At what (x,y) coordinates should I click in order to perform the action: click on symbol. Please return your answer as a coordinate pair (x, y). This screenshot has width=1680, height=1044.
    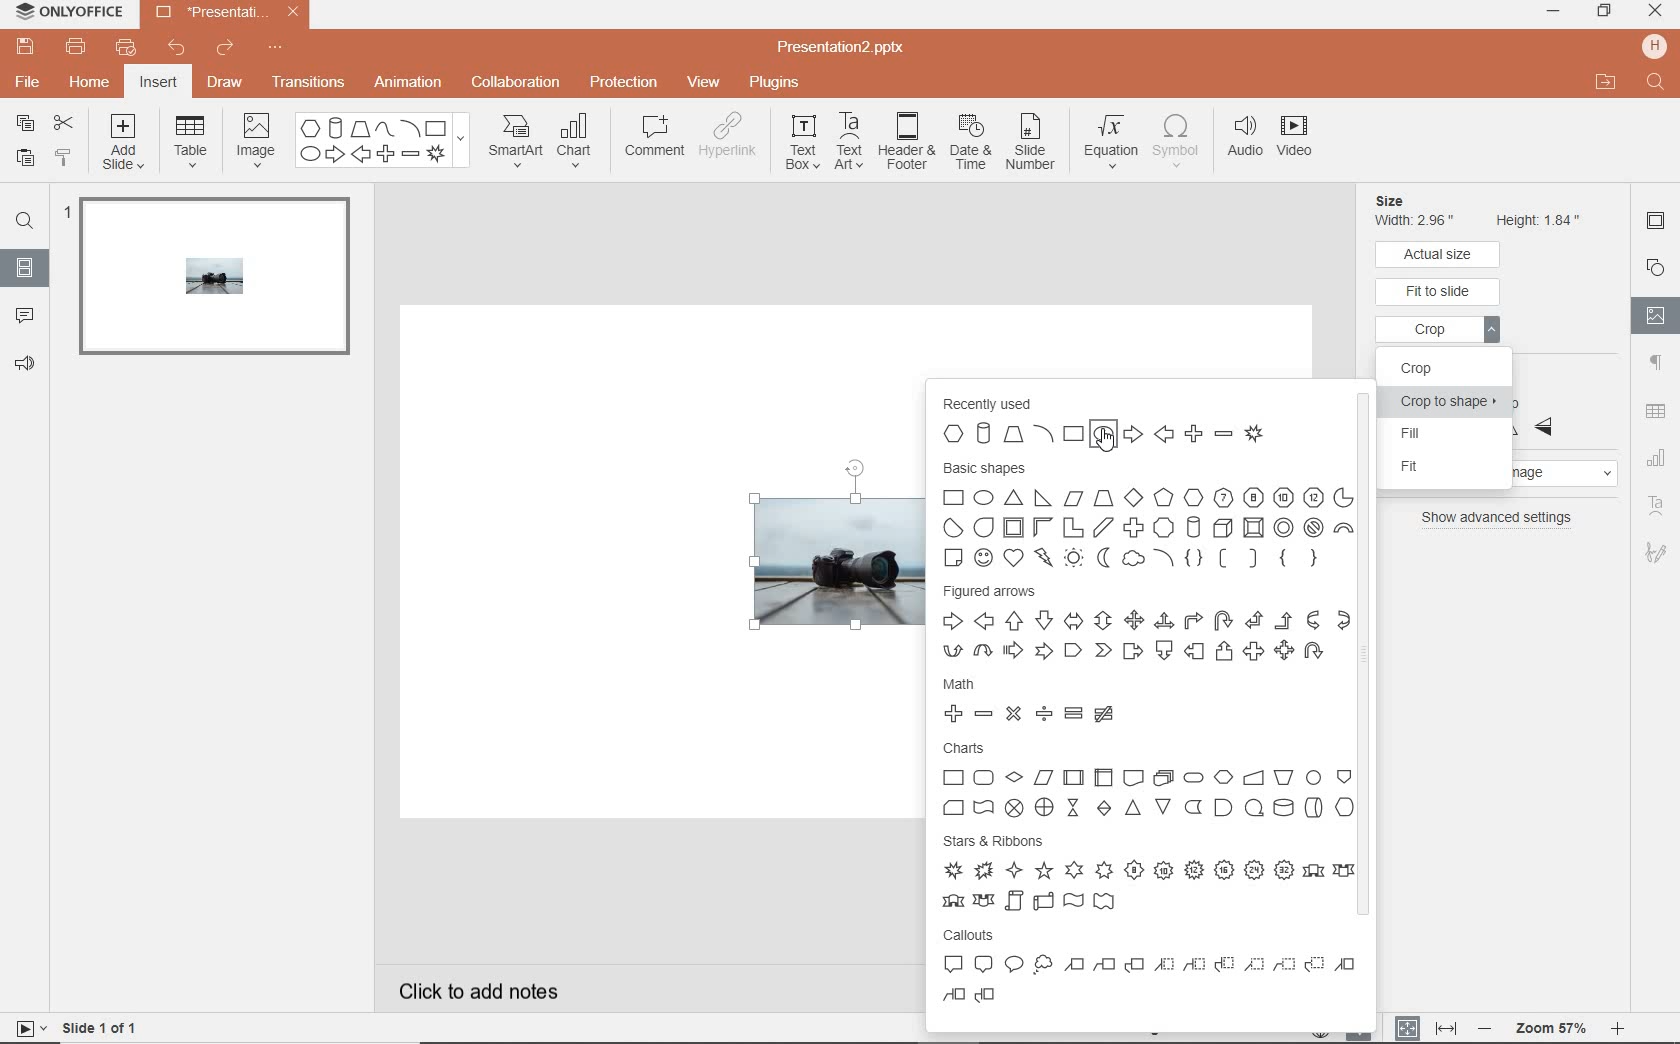
    Looking at the image, I should click on (1179, 141).